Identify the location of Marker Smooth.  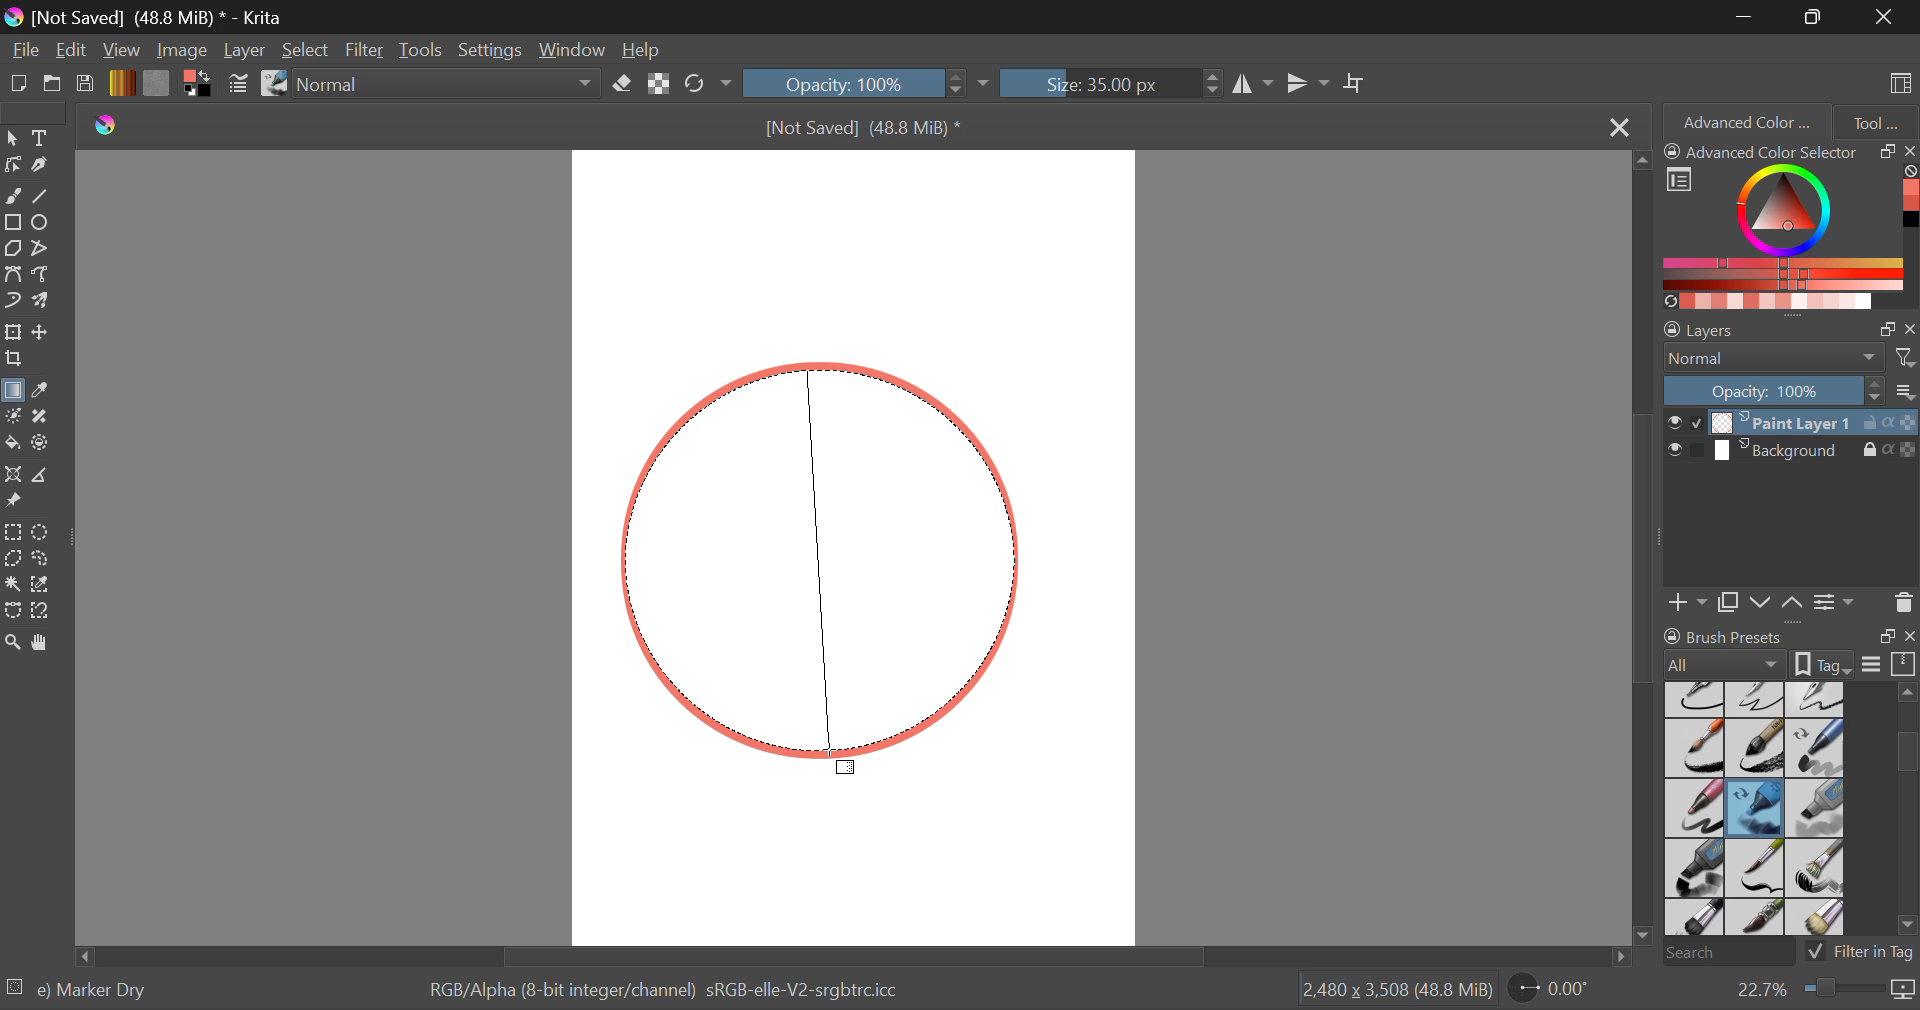
(1694, 808).